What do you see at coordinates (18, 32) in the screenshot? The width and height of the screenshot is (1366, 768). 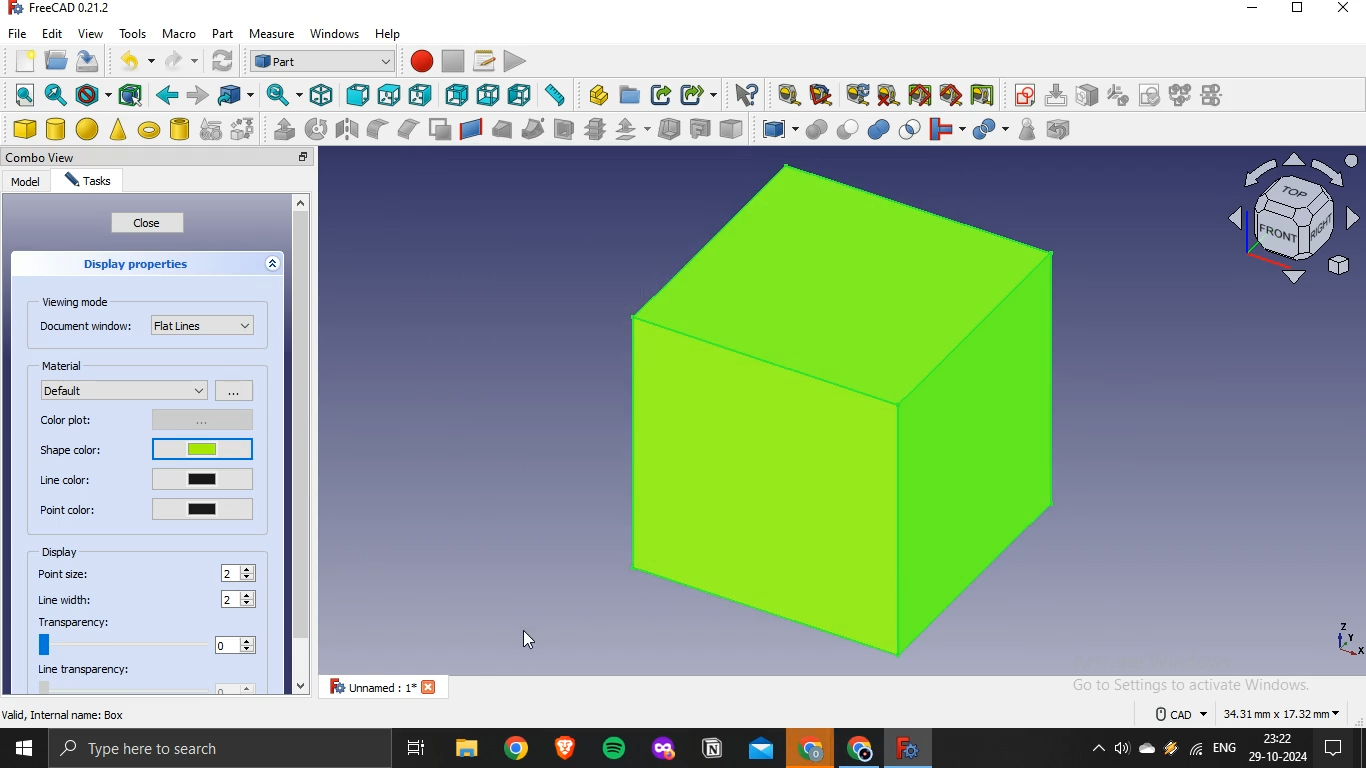 I see `file` at bounding box center [18, 32].